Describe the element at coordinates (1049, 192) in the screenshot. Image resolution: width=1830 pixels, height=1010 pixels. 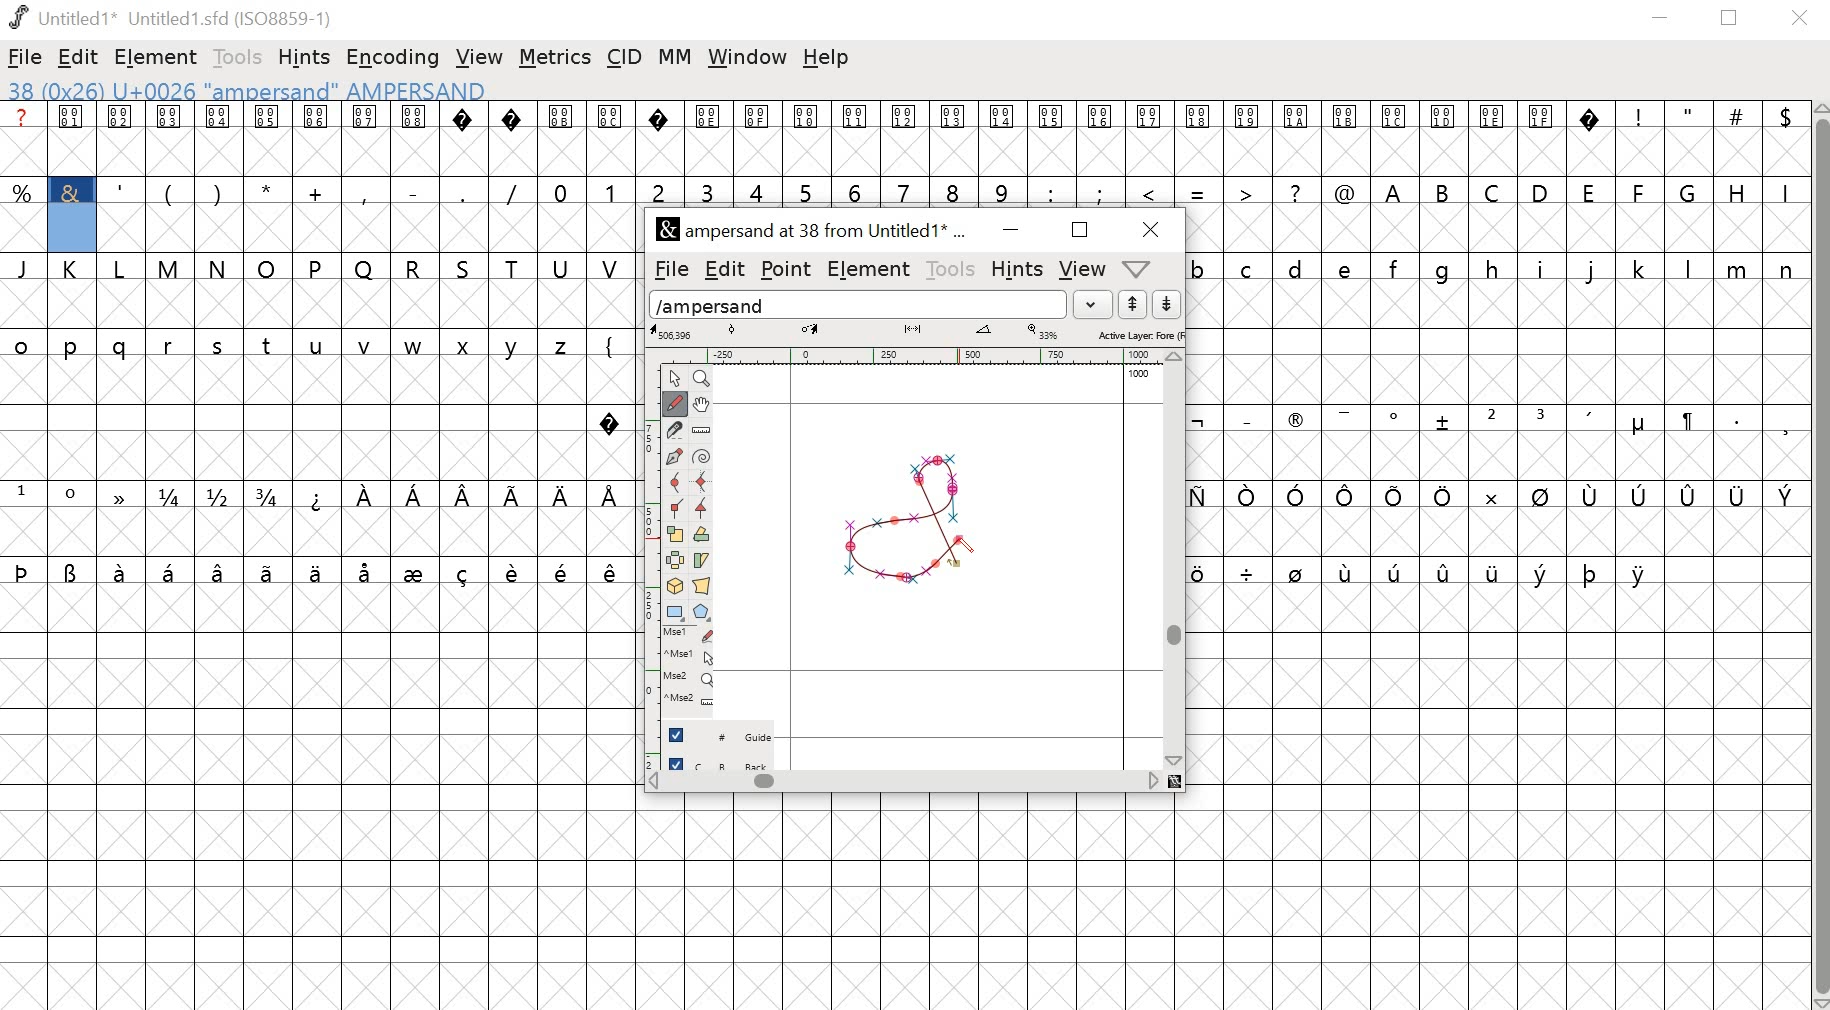
I see `:` at that location.